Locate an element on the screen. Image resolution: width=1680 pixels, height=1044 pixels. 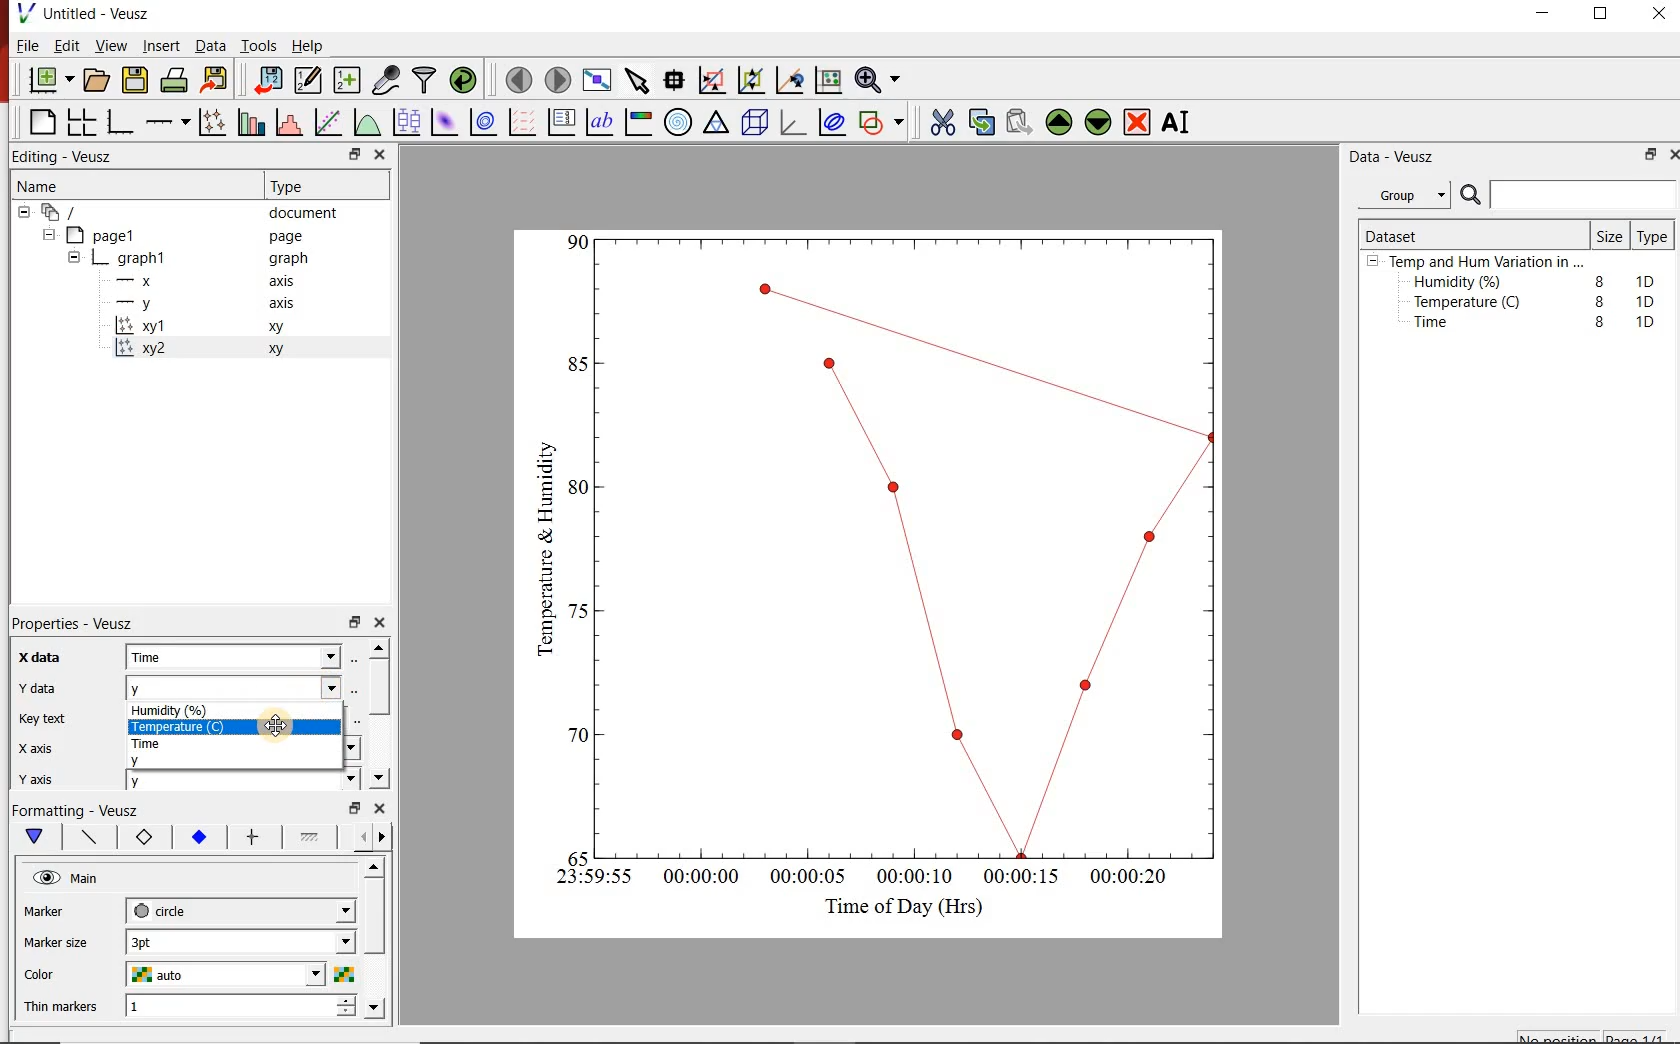
polar graph is located at coordinates (680, 124).